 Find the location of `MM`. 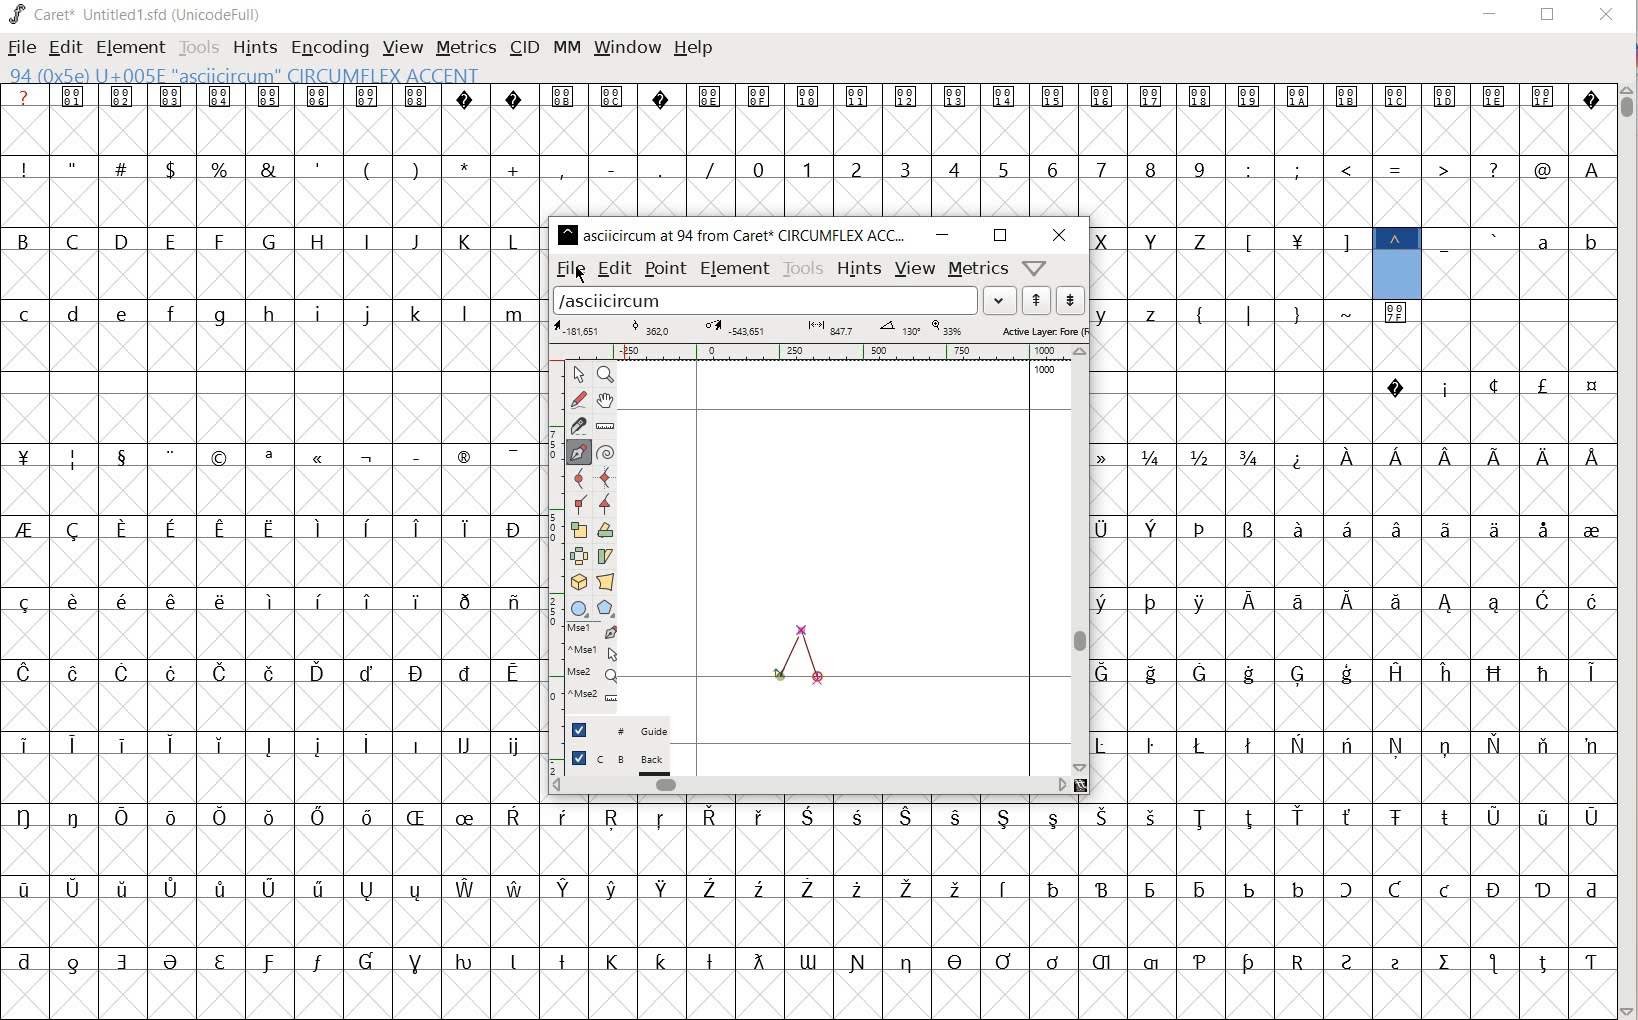

MM is located at coordinates (563, 47).